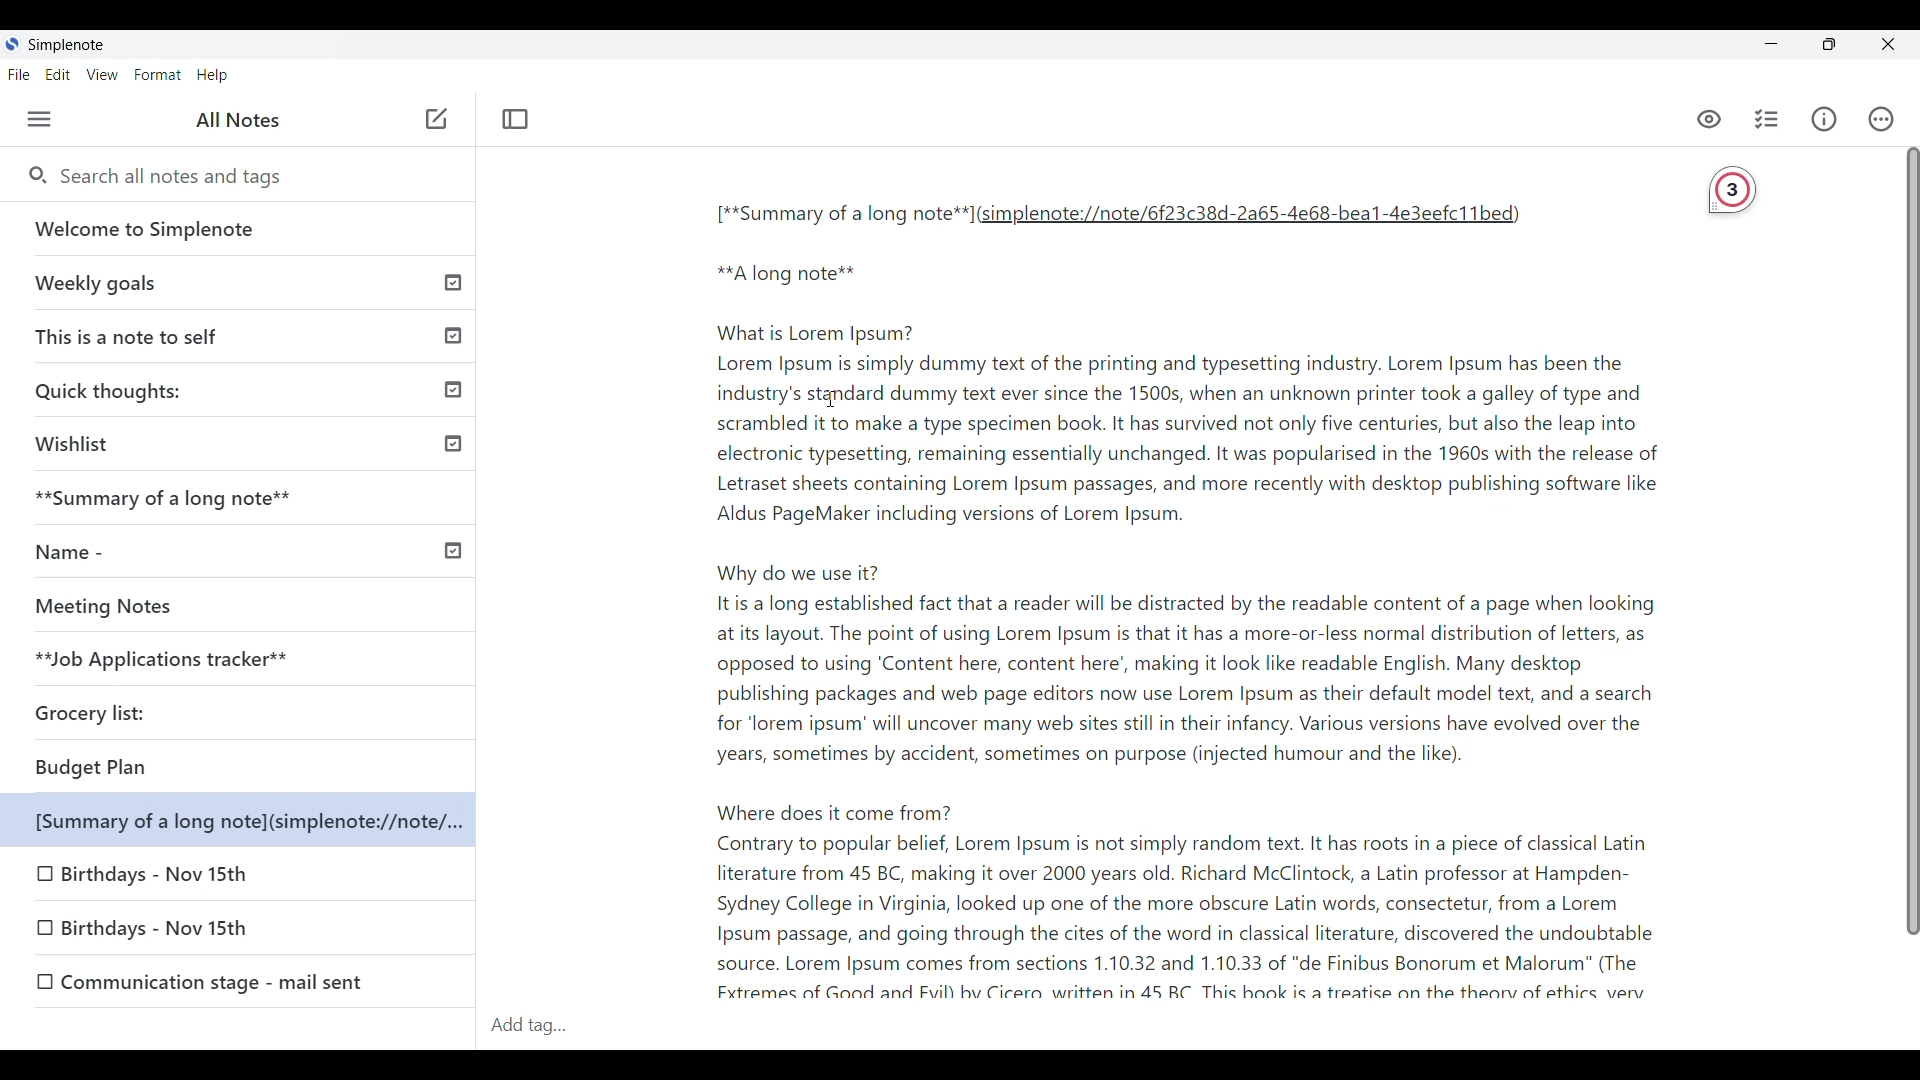 Image resolution: width=1920 pixels, height=1080 pixels. What do you see at coordinates (1830, 44) in the screenshot?
I see `Resize` at bounding box center [1830, 44].